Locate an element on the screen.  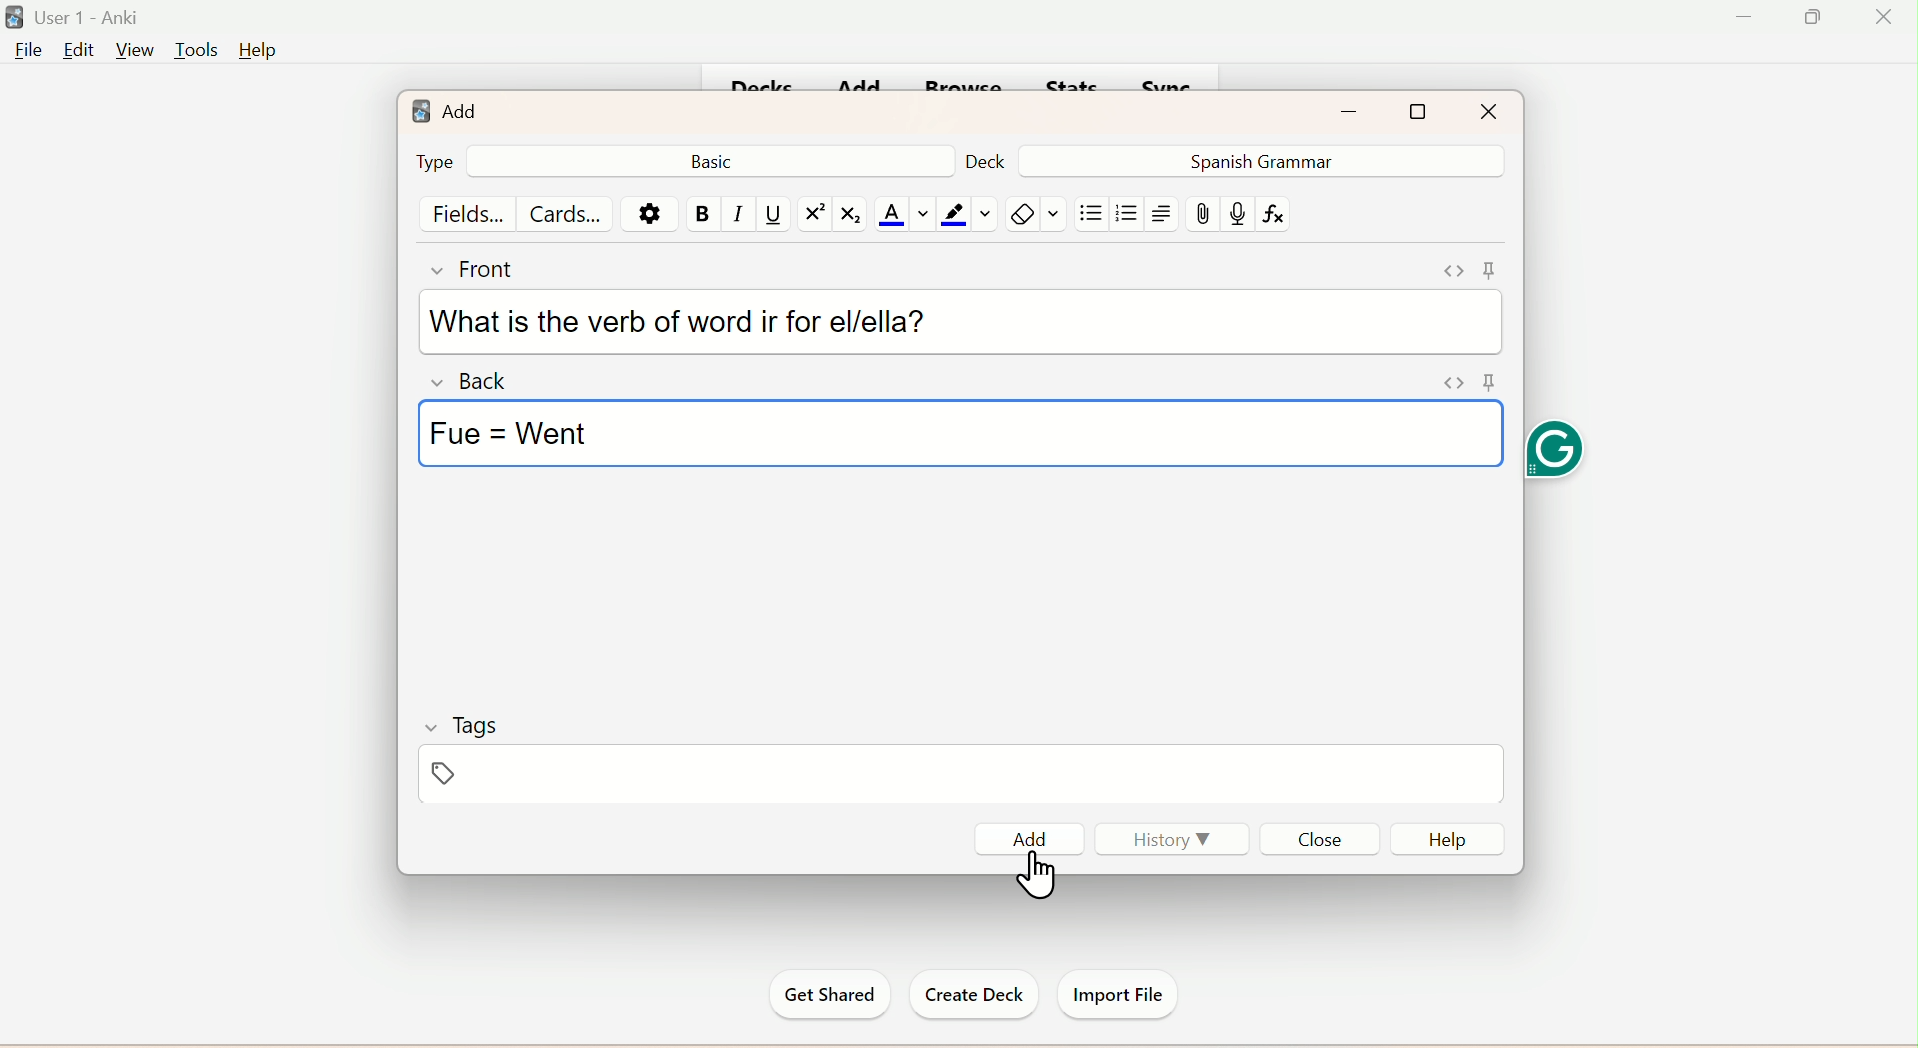
 is located at coordinates (471, 381).